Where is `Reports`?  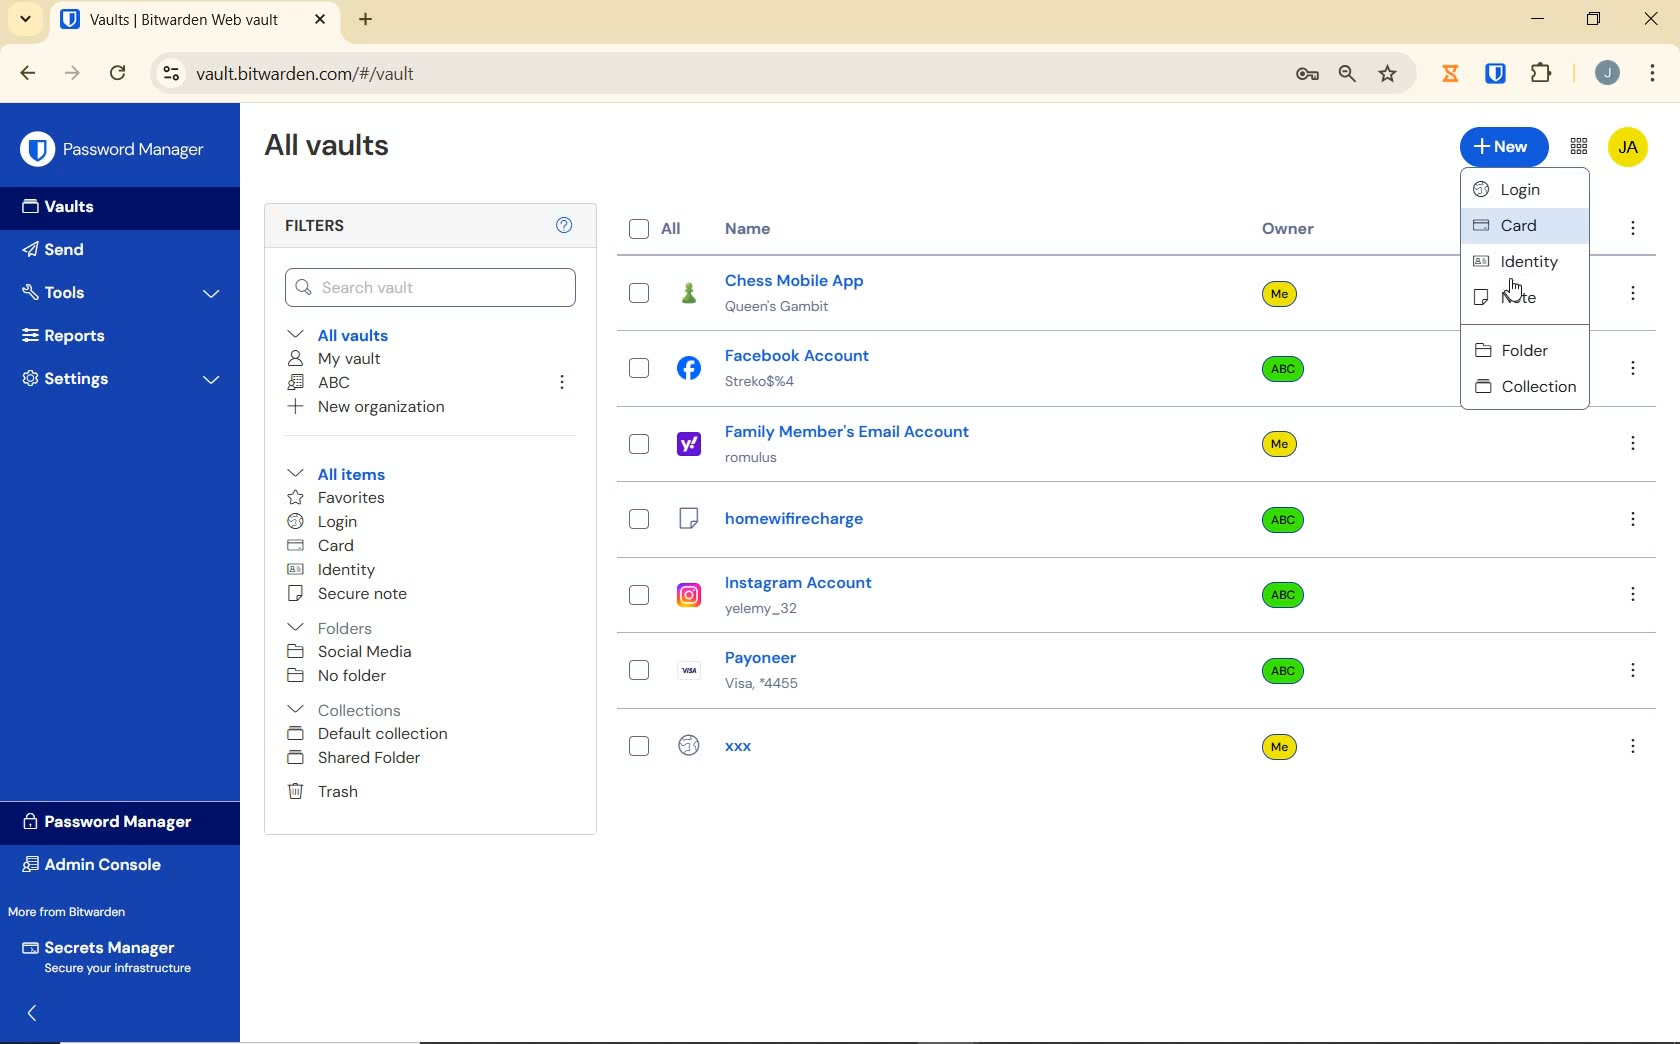 Reports is located at coordinates (114, 337).